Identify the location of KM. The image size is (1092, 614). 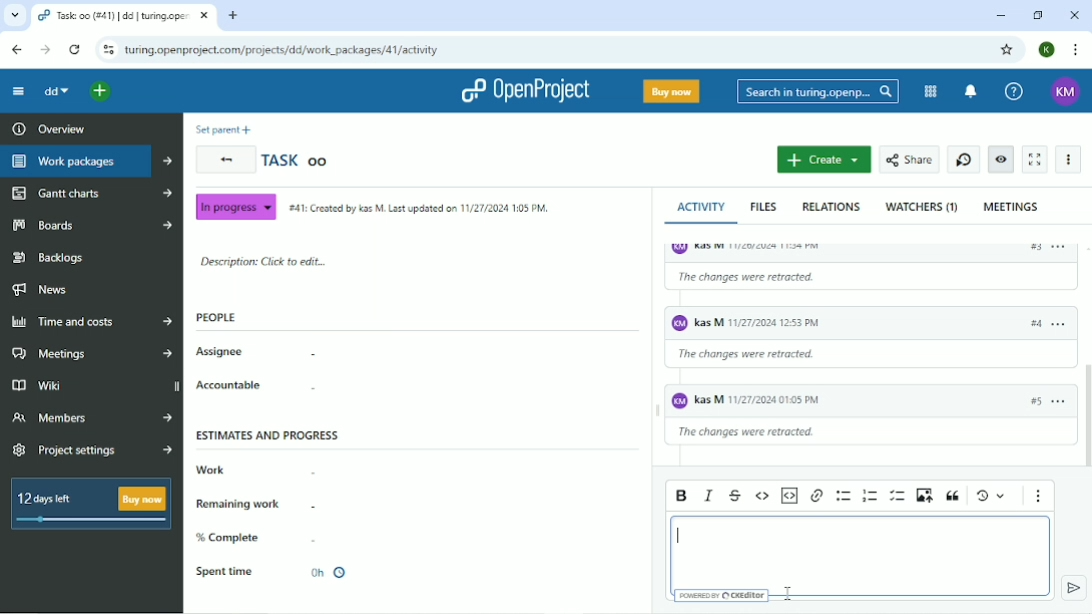
(1065, 92).